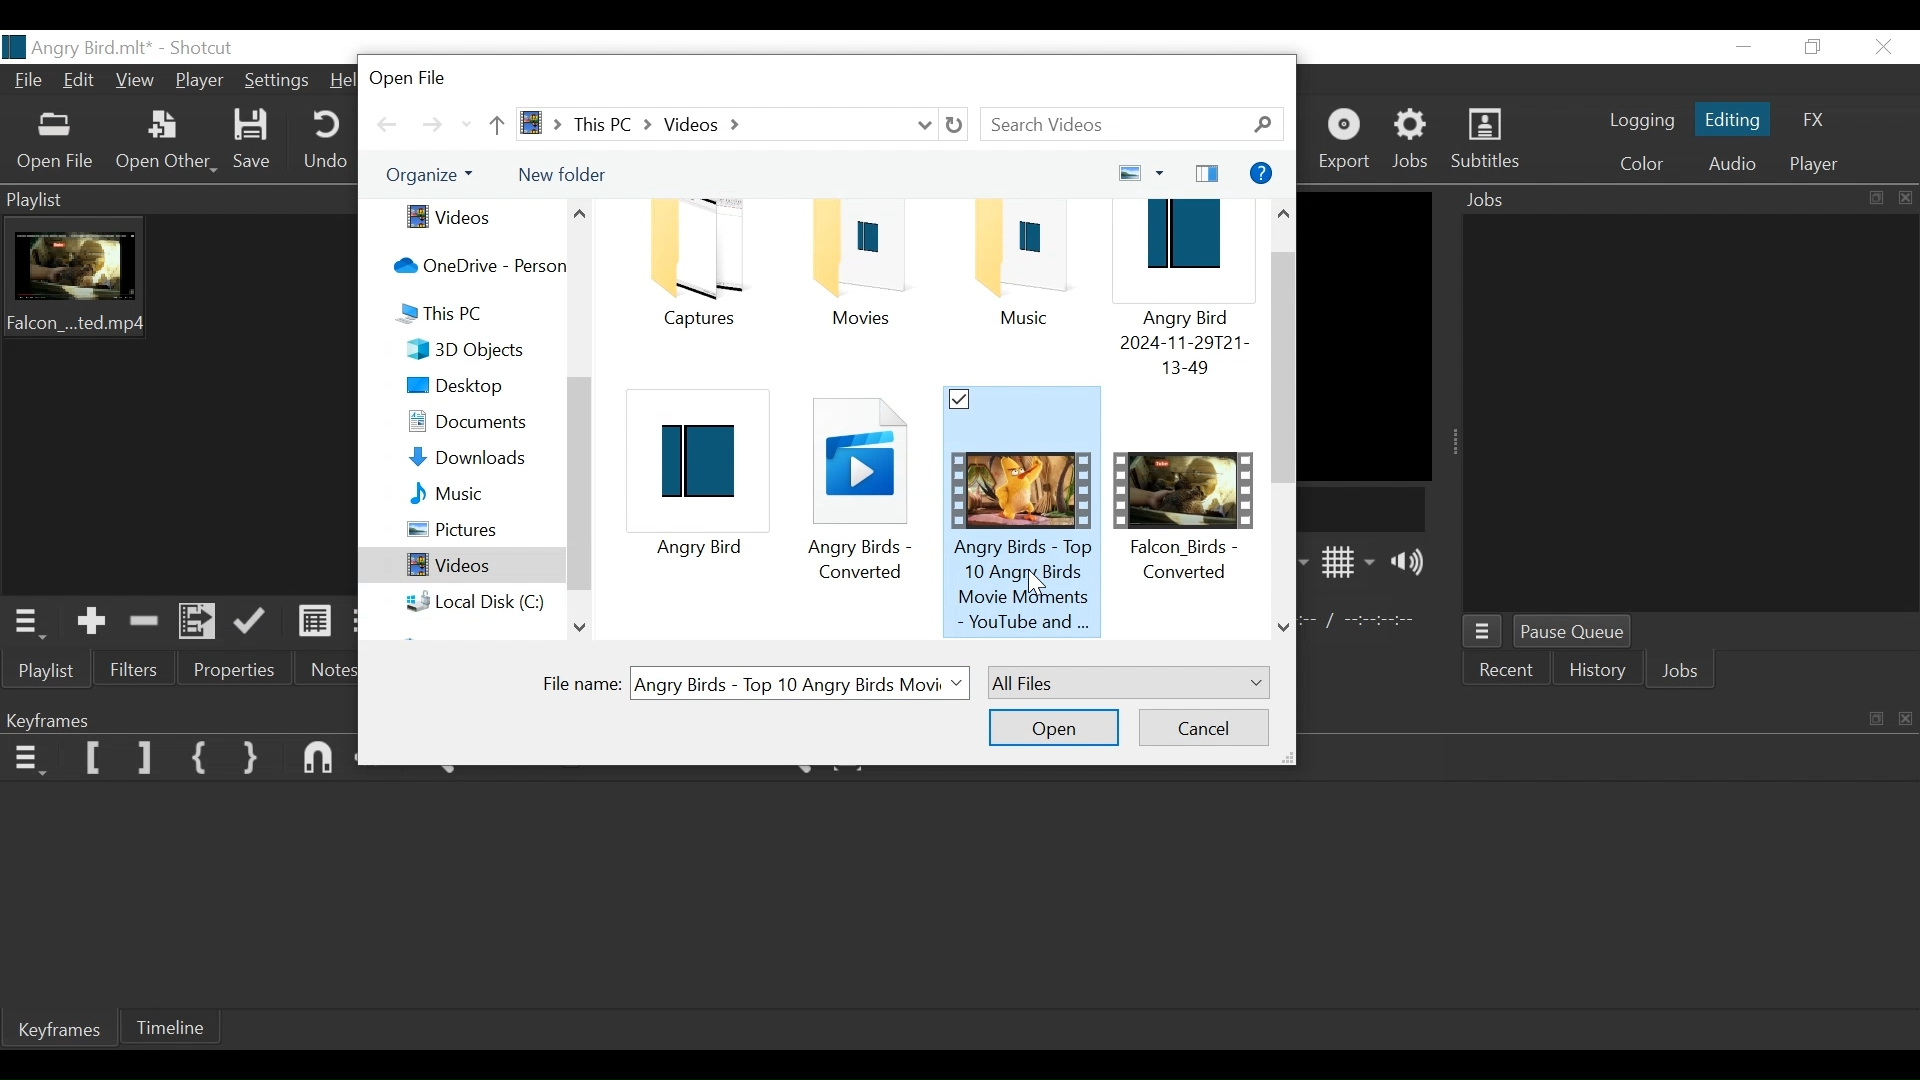 The image size is (1920, 1080). Describe the element at coordinates (28, 82) in the screenshot. I see `File` at that location.